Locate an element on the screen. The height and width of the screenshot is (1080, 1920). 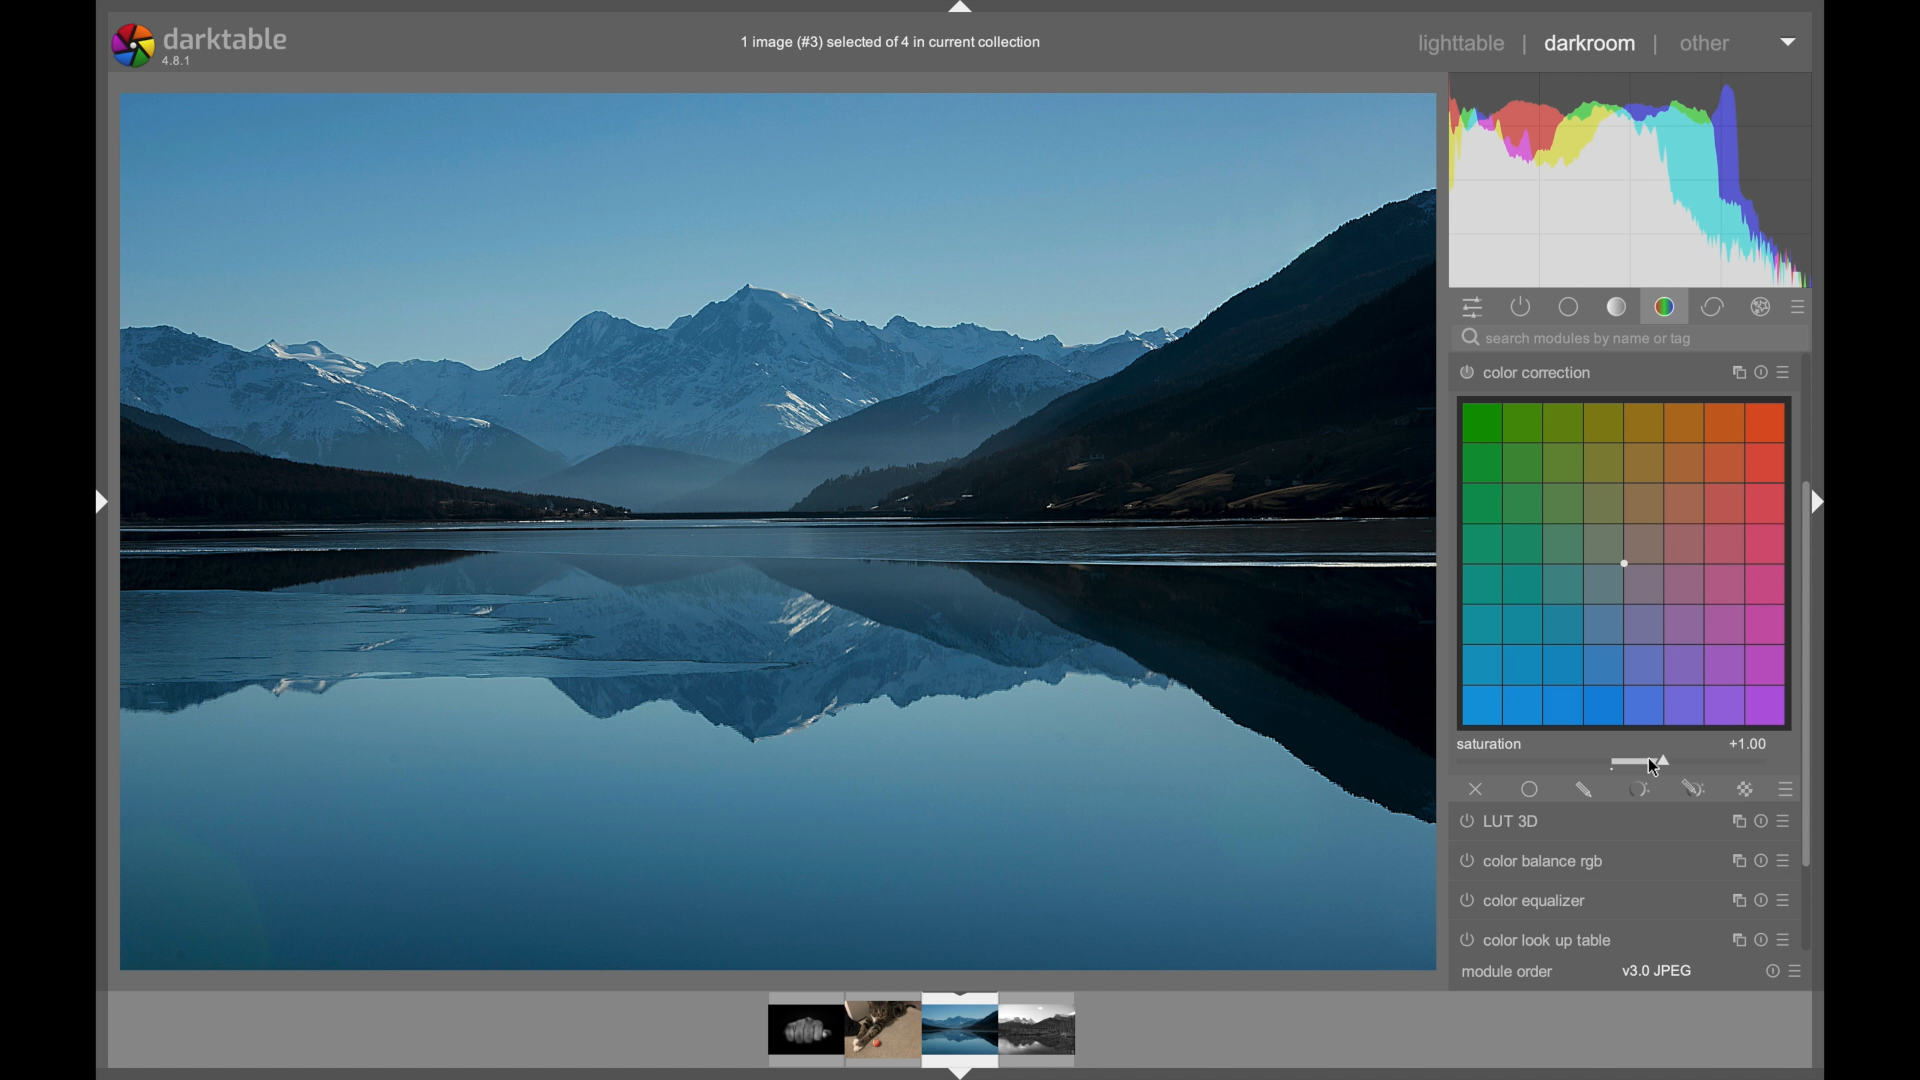
other is located at coordinates (1705, 45).